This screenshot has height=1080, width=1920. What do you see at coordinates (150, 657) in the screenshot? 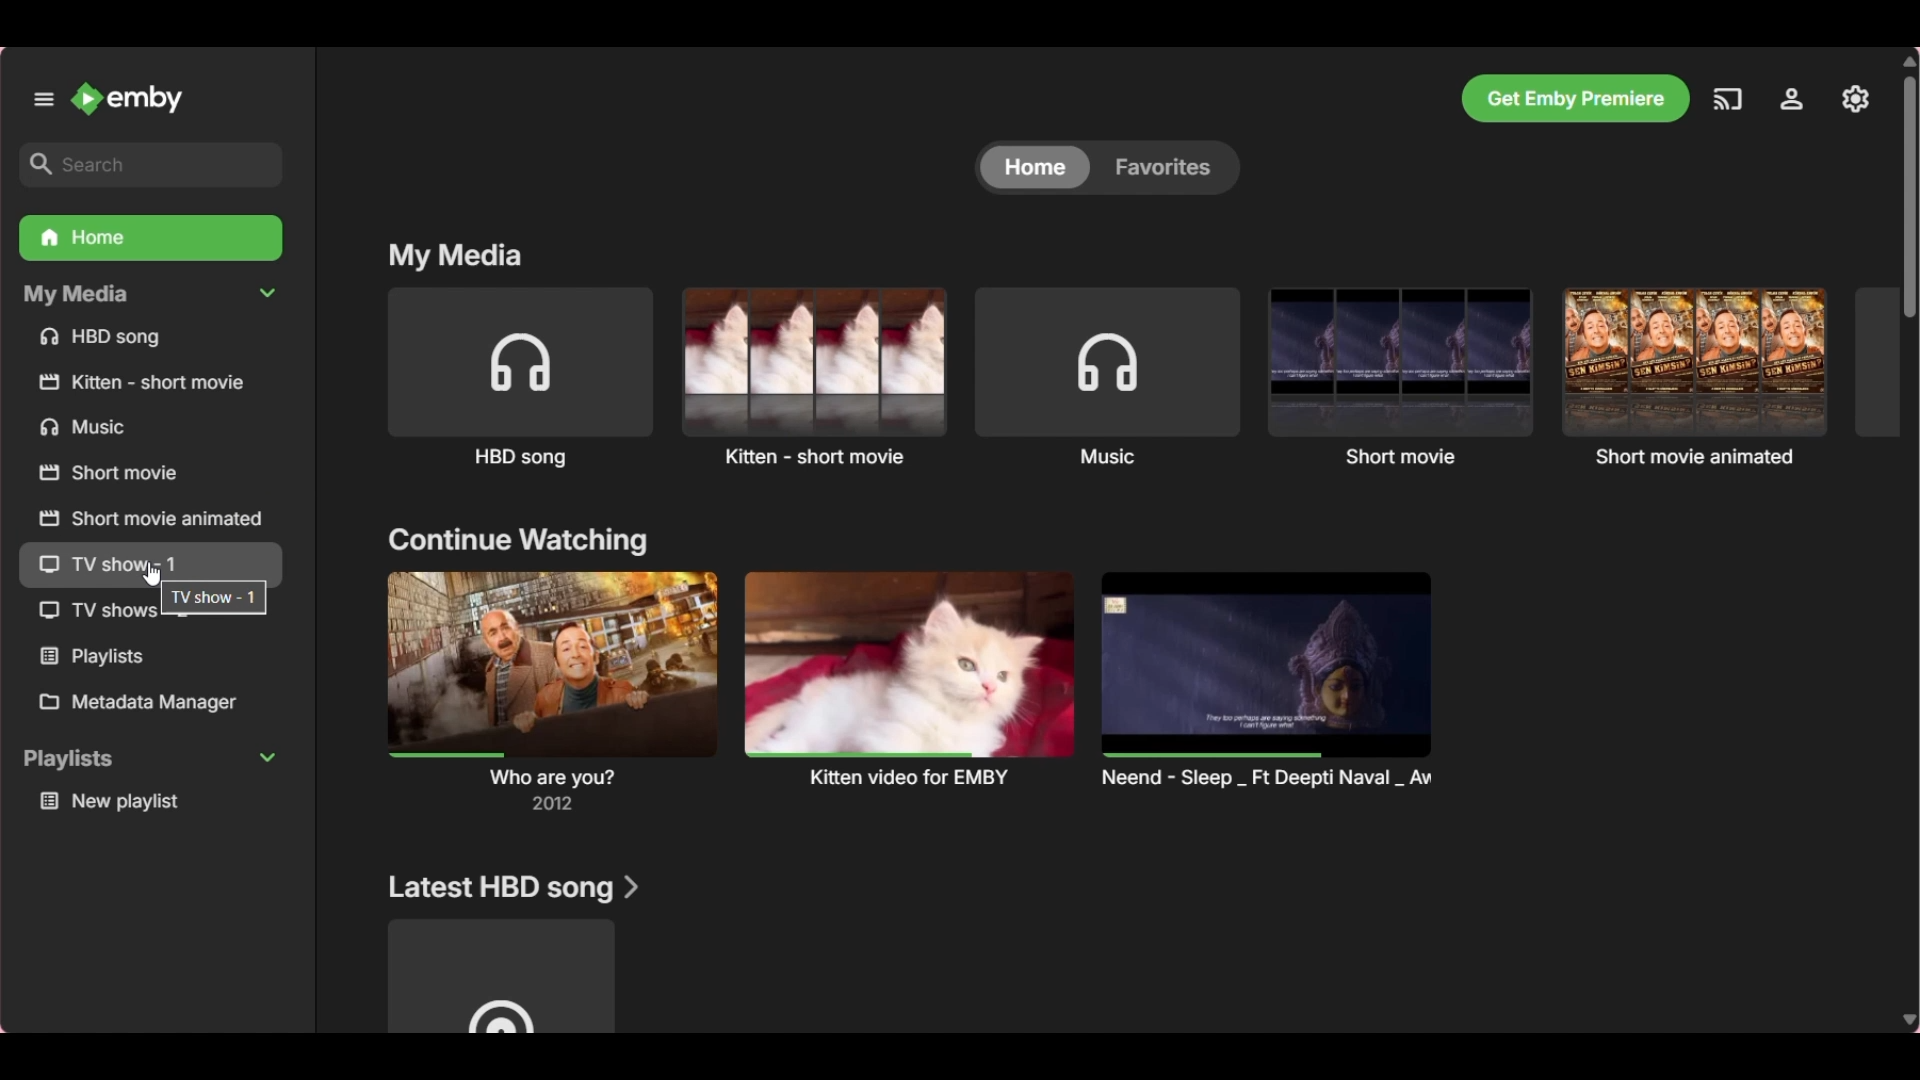
I see `Playlists` at bounding box center [150, 657].